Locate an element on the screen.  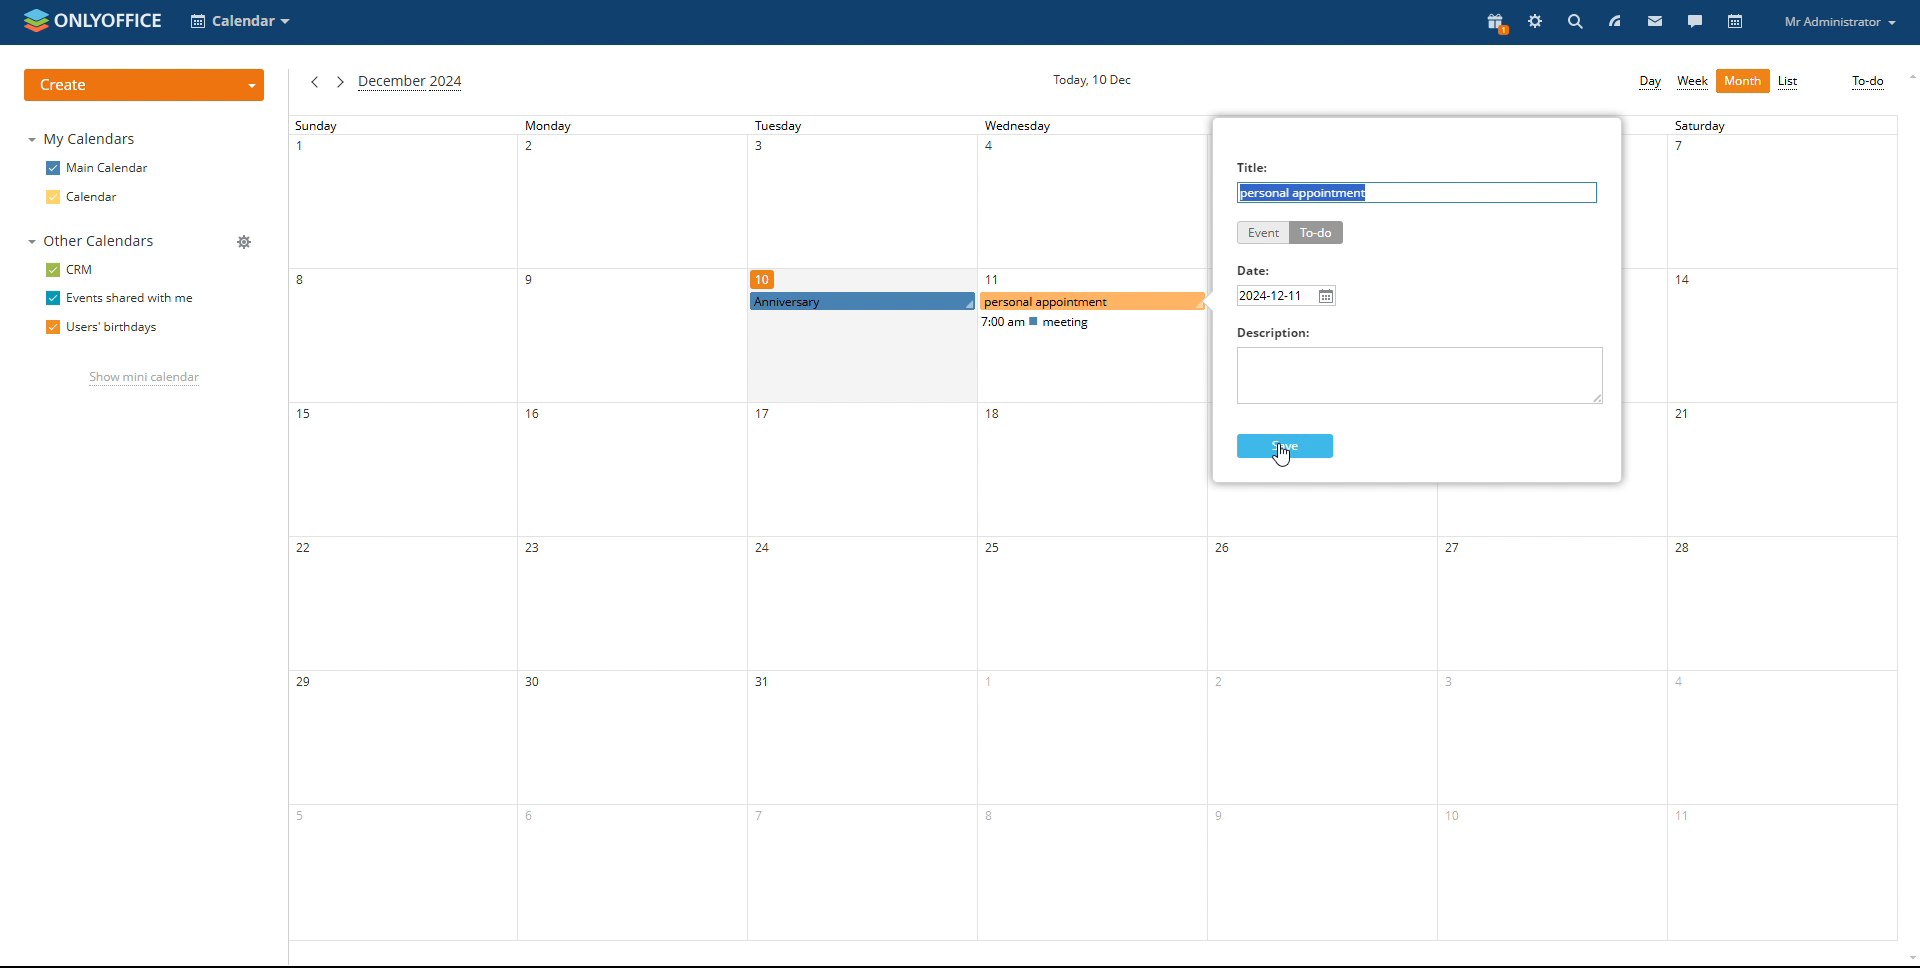
scroll up is located at coordinates (1908, 76).